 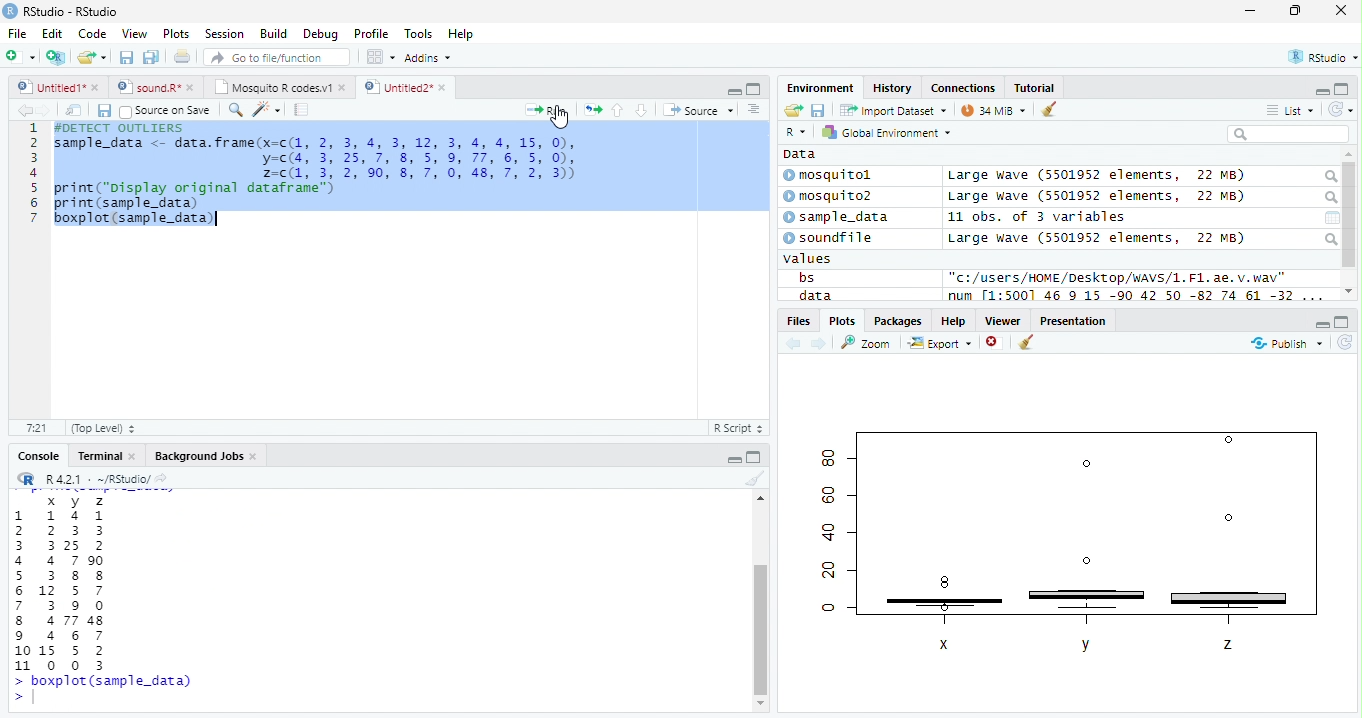 I want to click on Session, so click(x=224, y=33).